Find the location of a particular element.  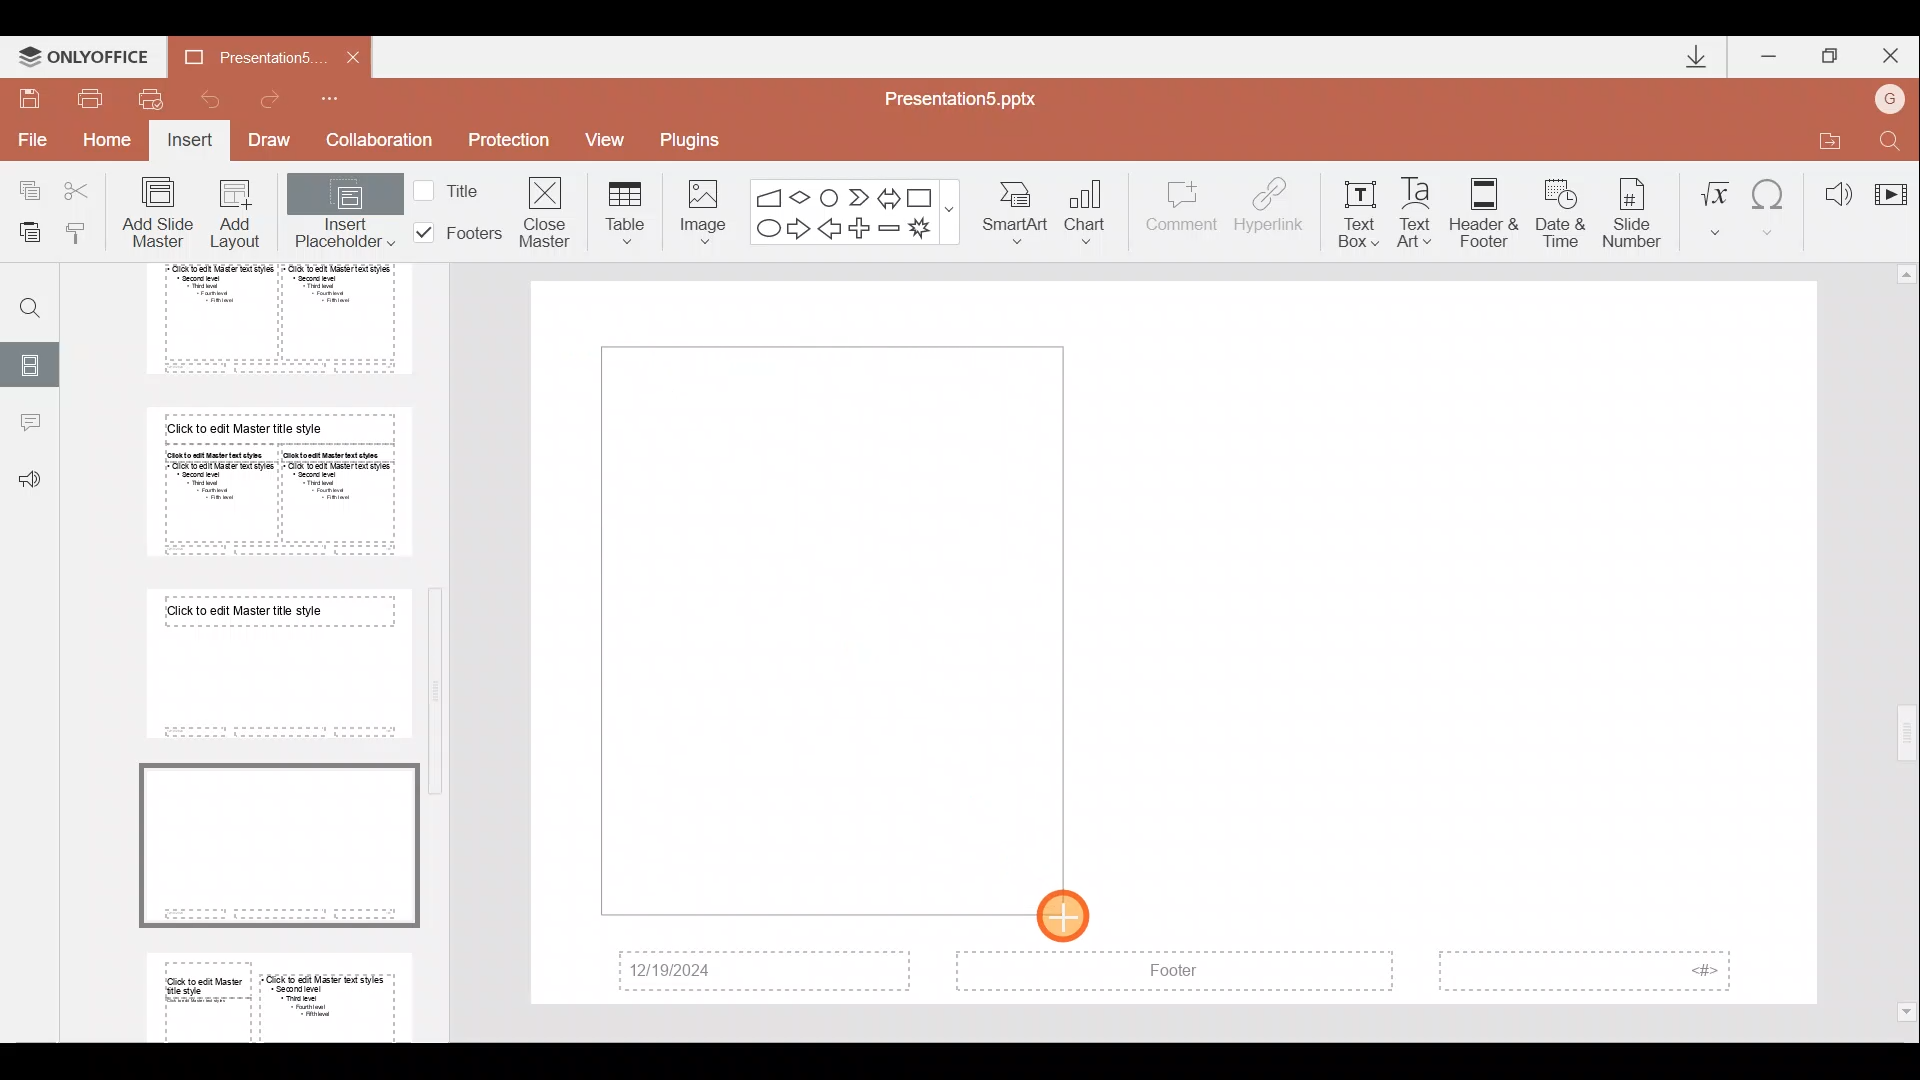

Cut is located at coordinates (82, 190).